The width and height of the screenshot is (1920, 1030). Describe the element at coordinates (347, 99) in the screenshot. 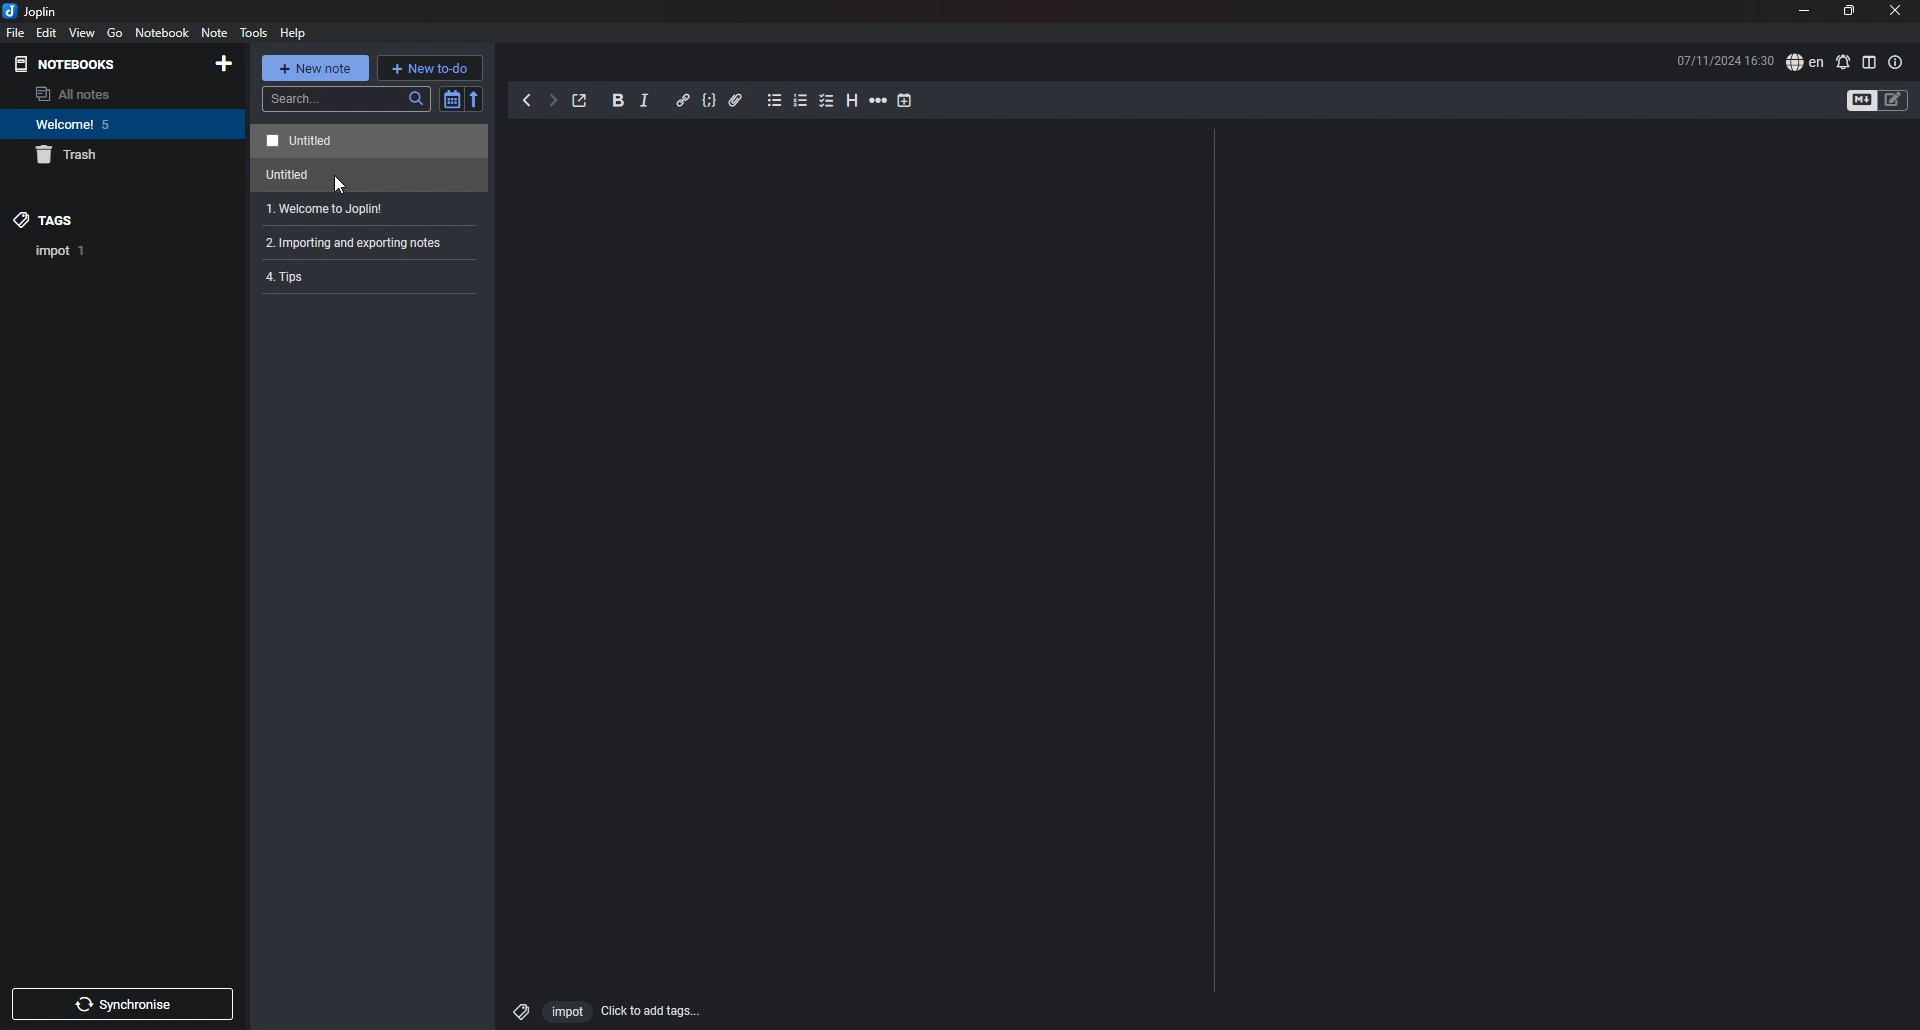

I see `search` at that location.